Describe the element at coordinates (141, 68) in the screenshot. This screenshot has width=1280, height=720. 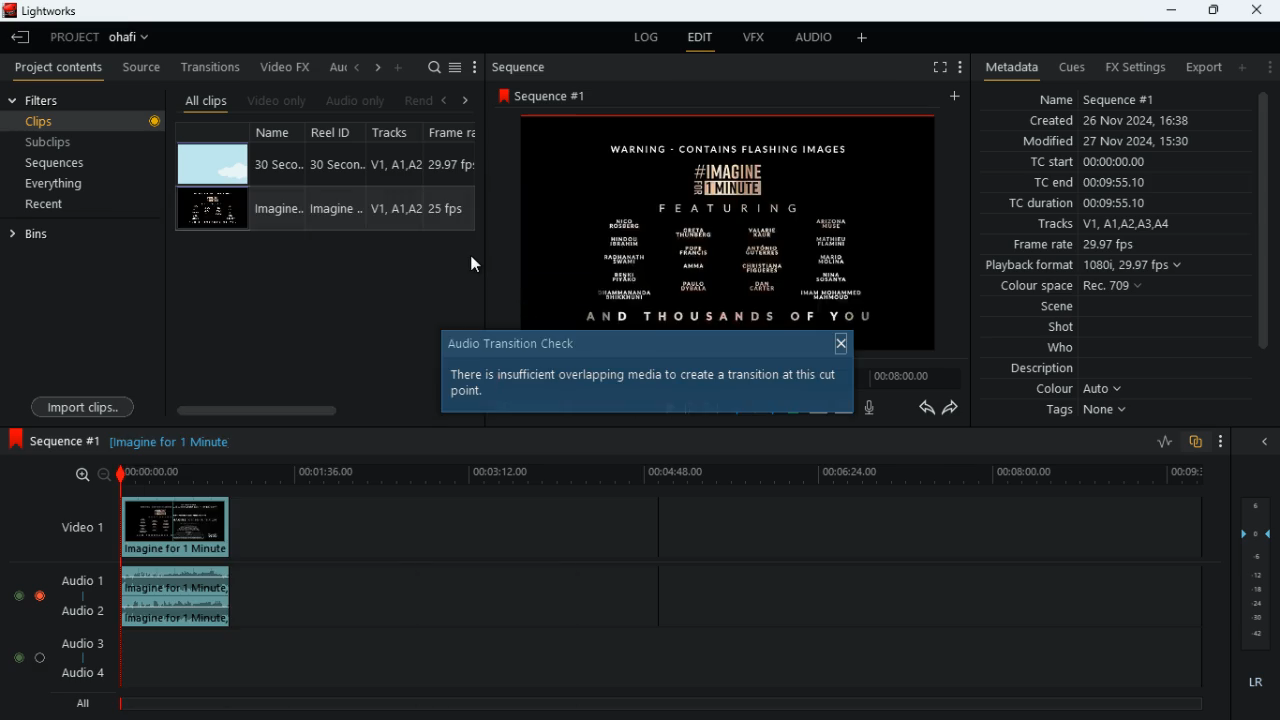
I see `source` at that location.